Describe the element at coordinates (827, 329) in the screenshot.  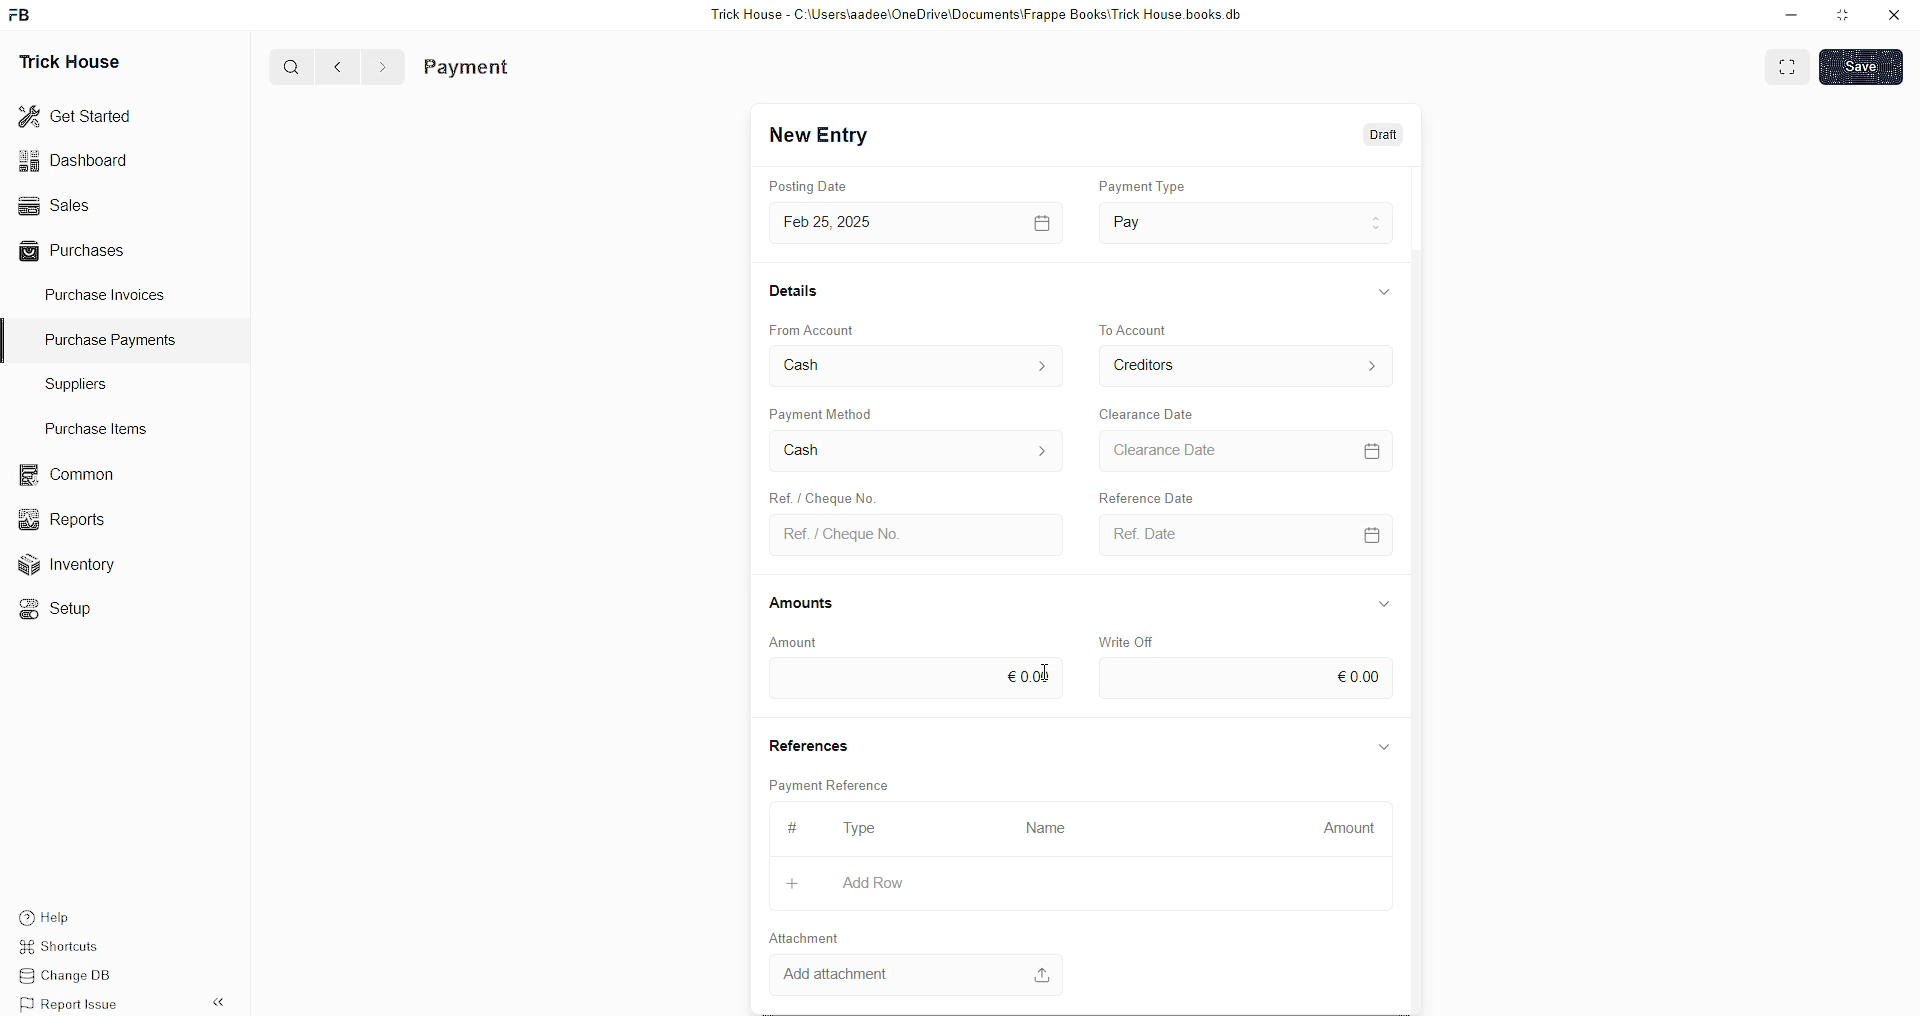
I see `From Account` at that location.